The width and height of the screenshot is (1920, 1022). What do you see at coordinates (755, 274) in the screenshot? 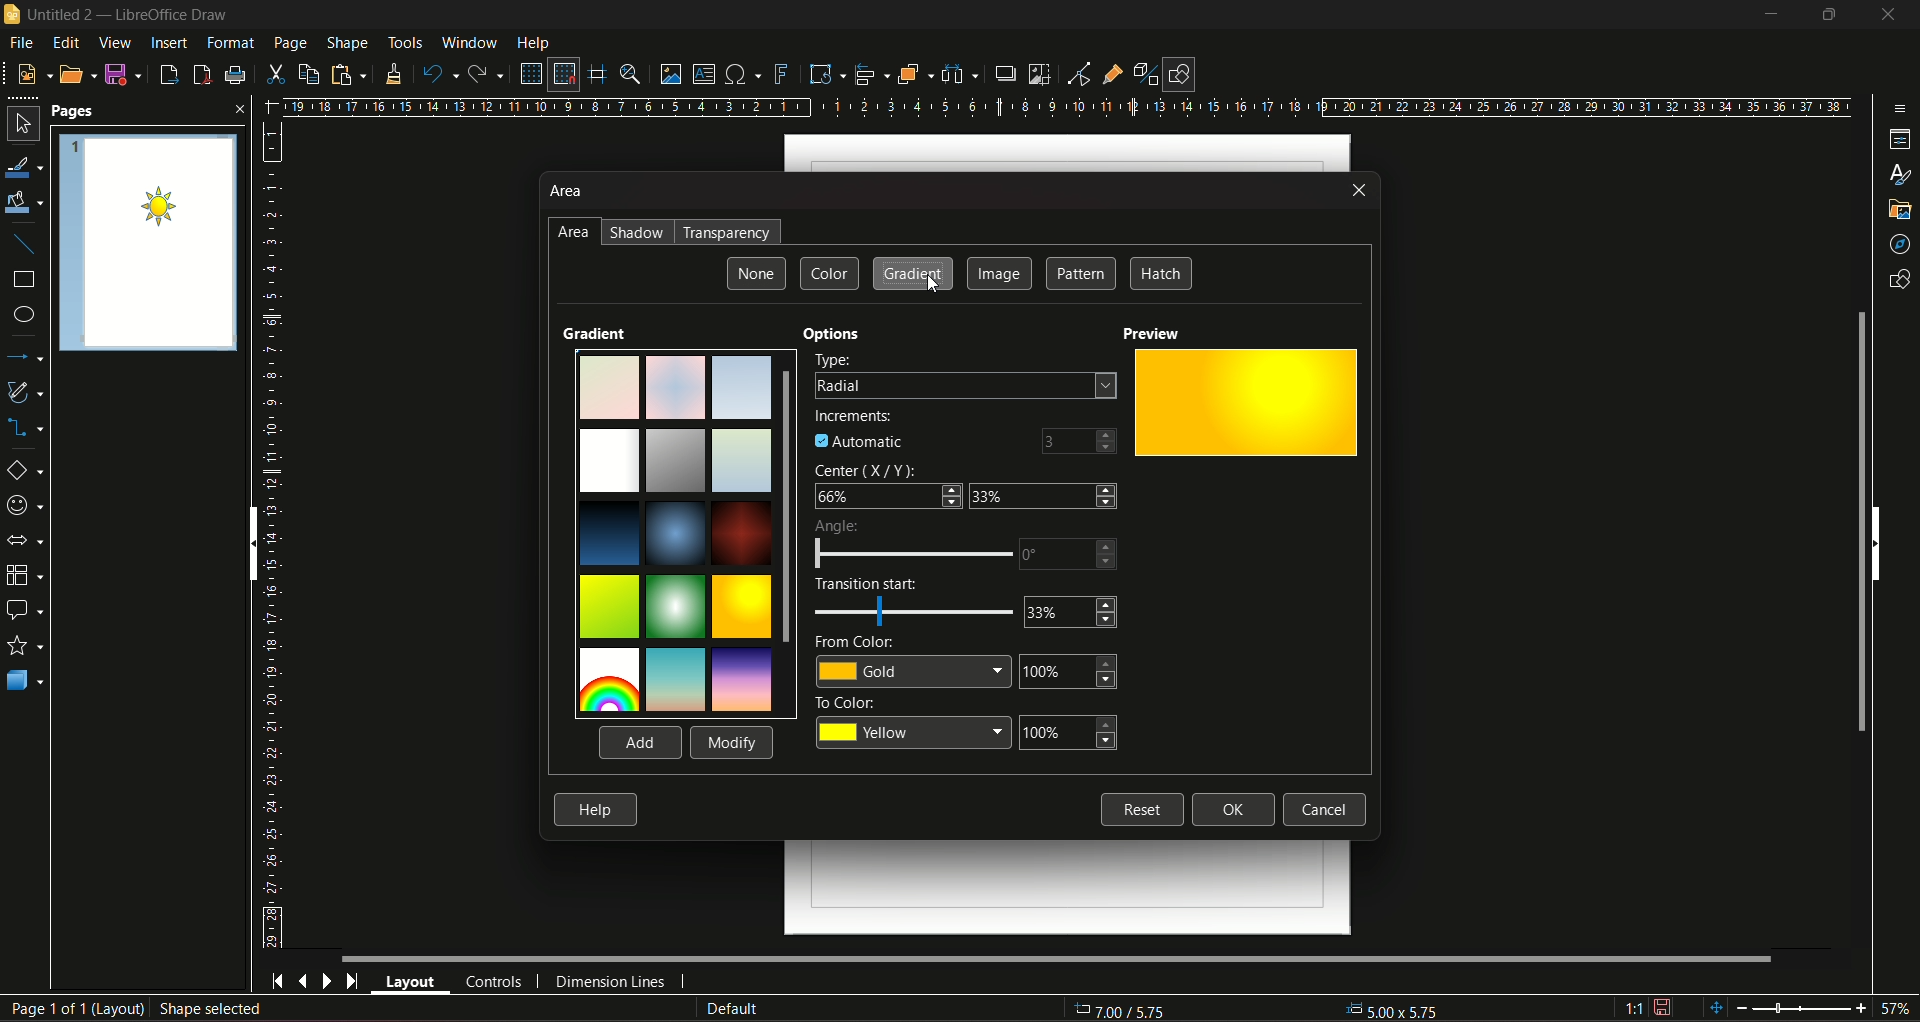
I see `None` at bounding box center [755, 274].